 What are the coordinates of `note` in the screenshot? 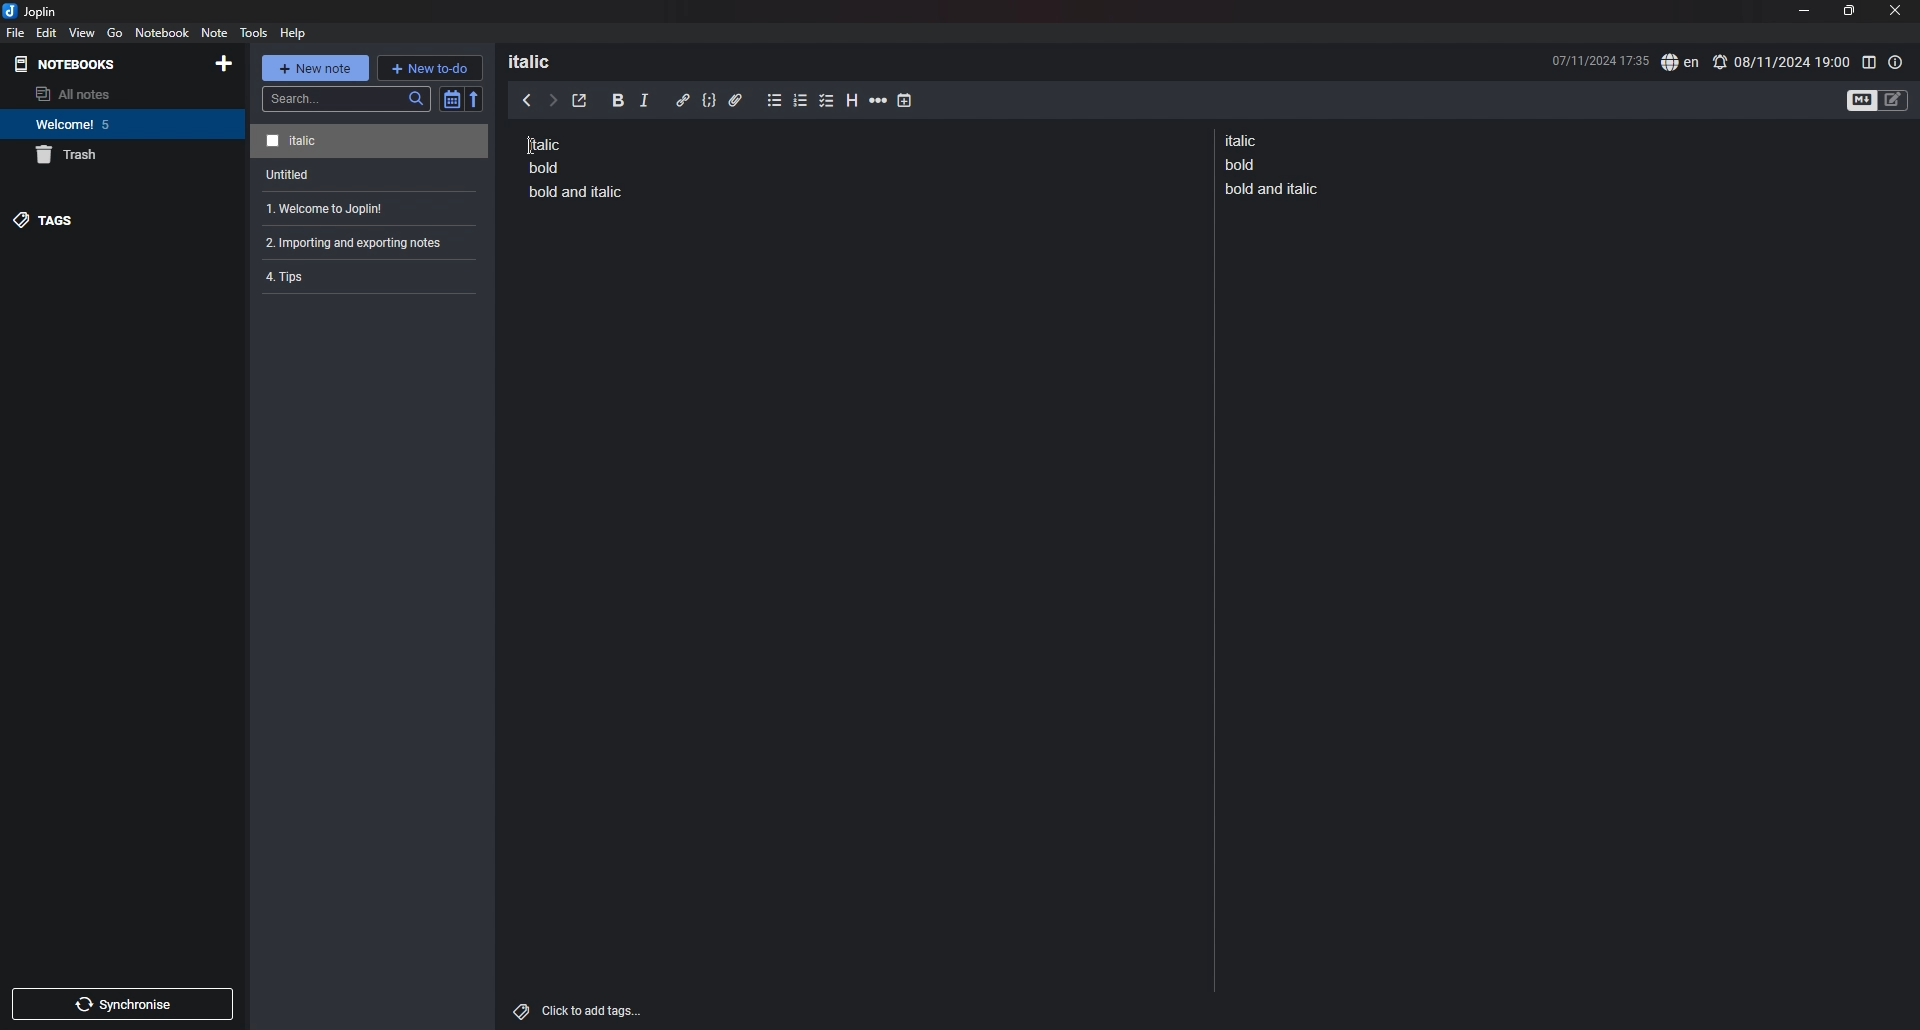 It's located at (369, 142).